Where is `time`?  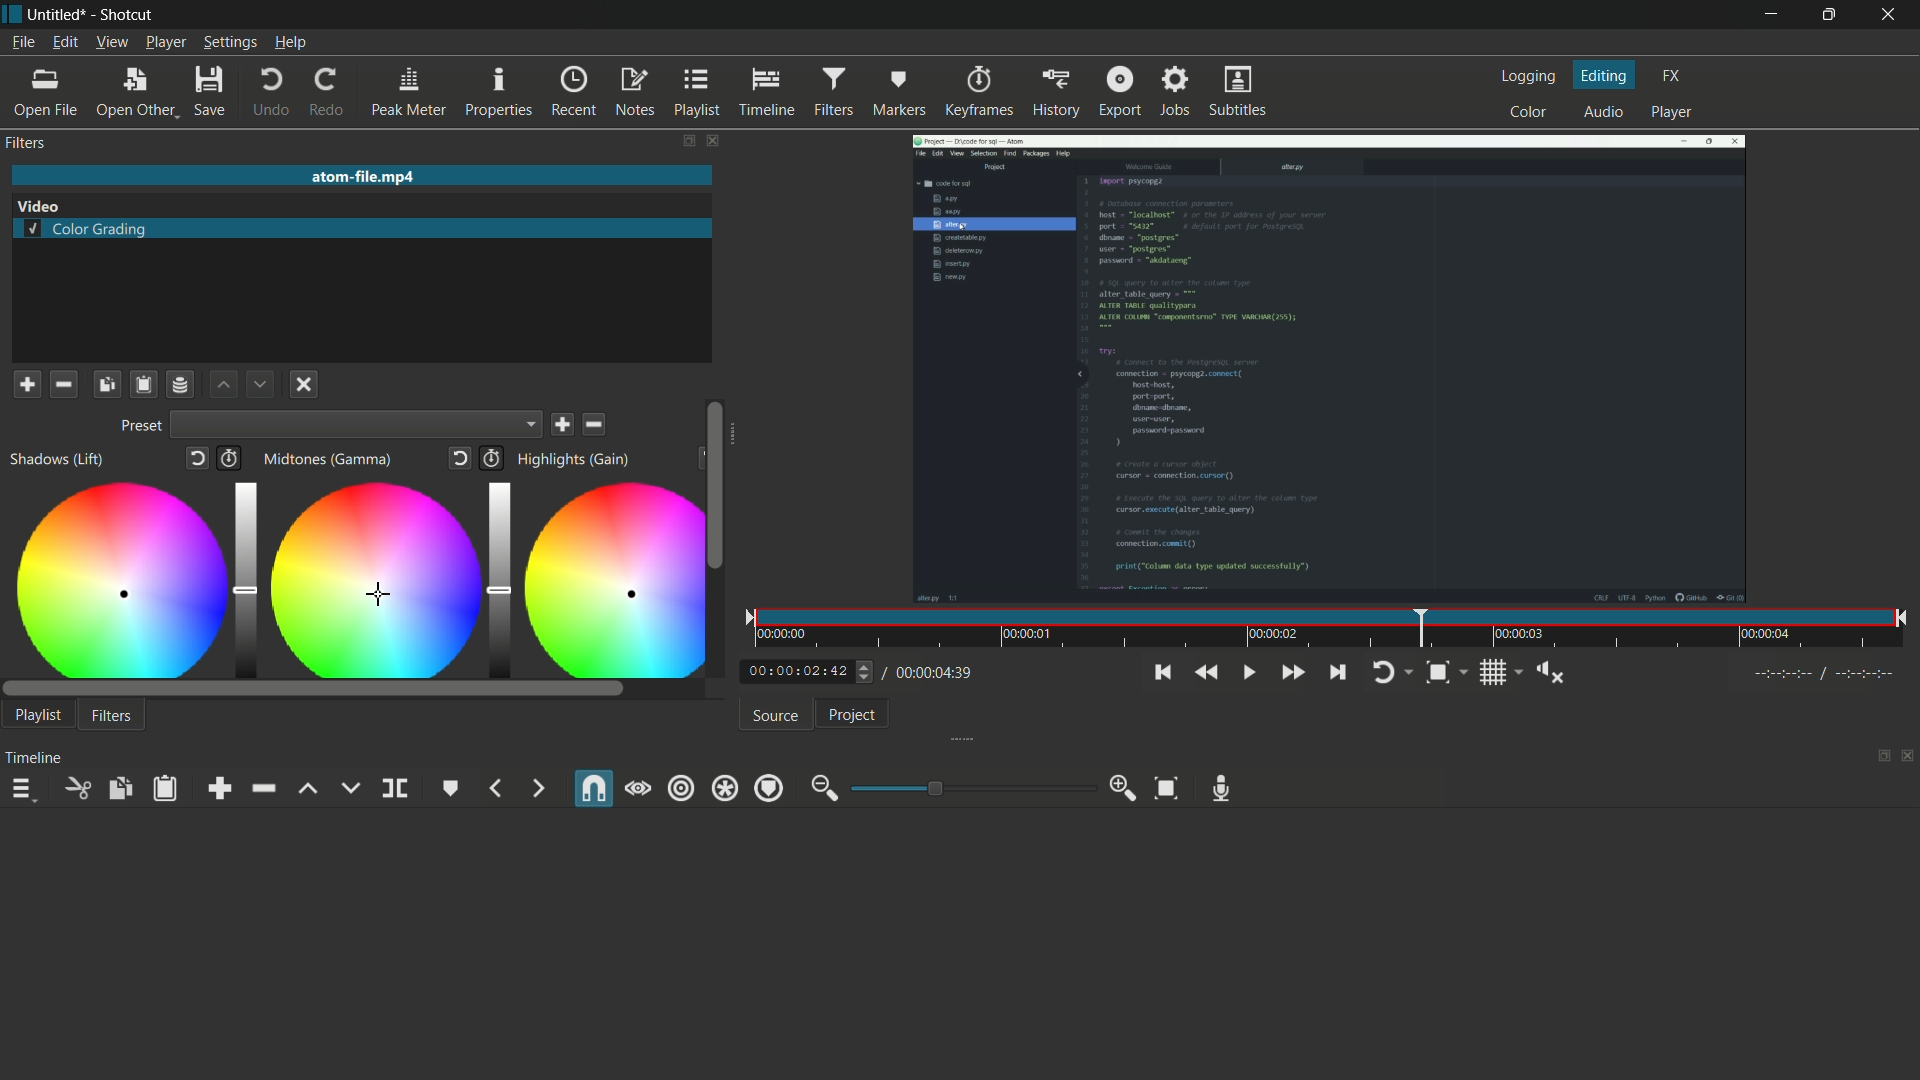 time is located at coordinates (1330, 629).